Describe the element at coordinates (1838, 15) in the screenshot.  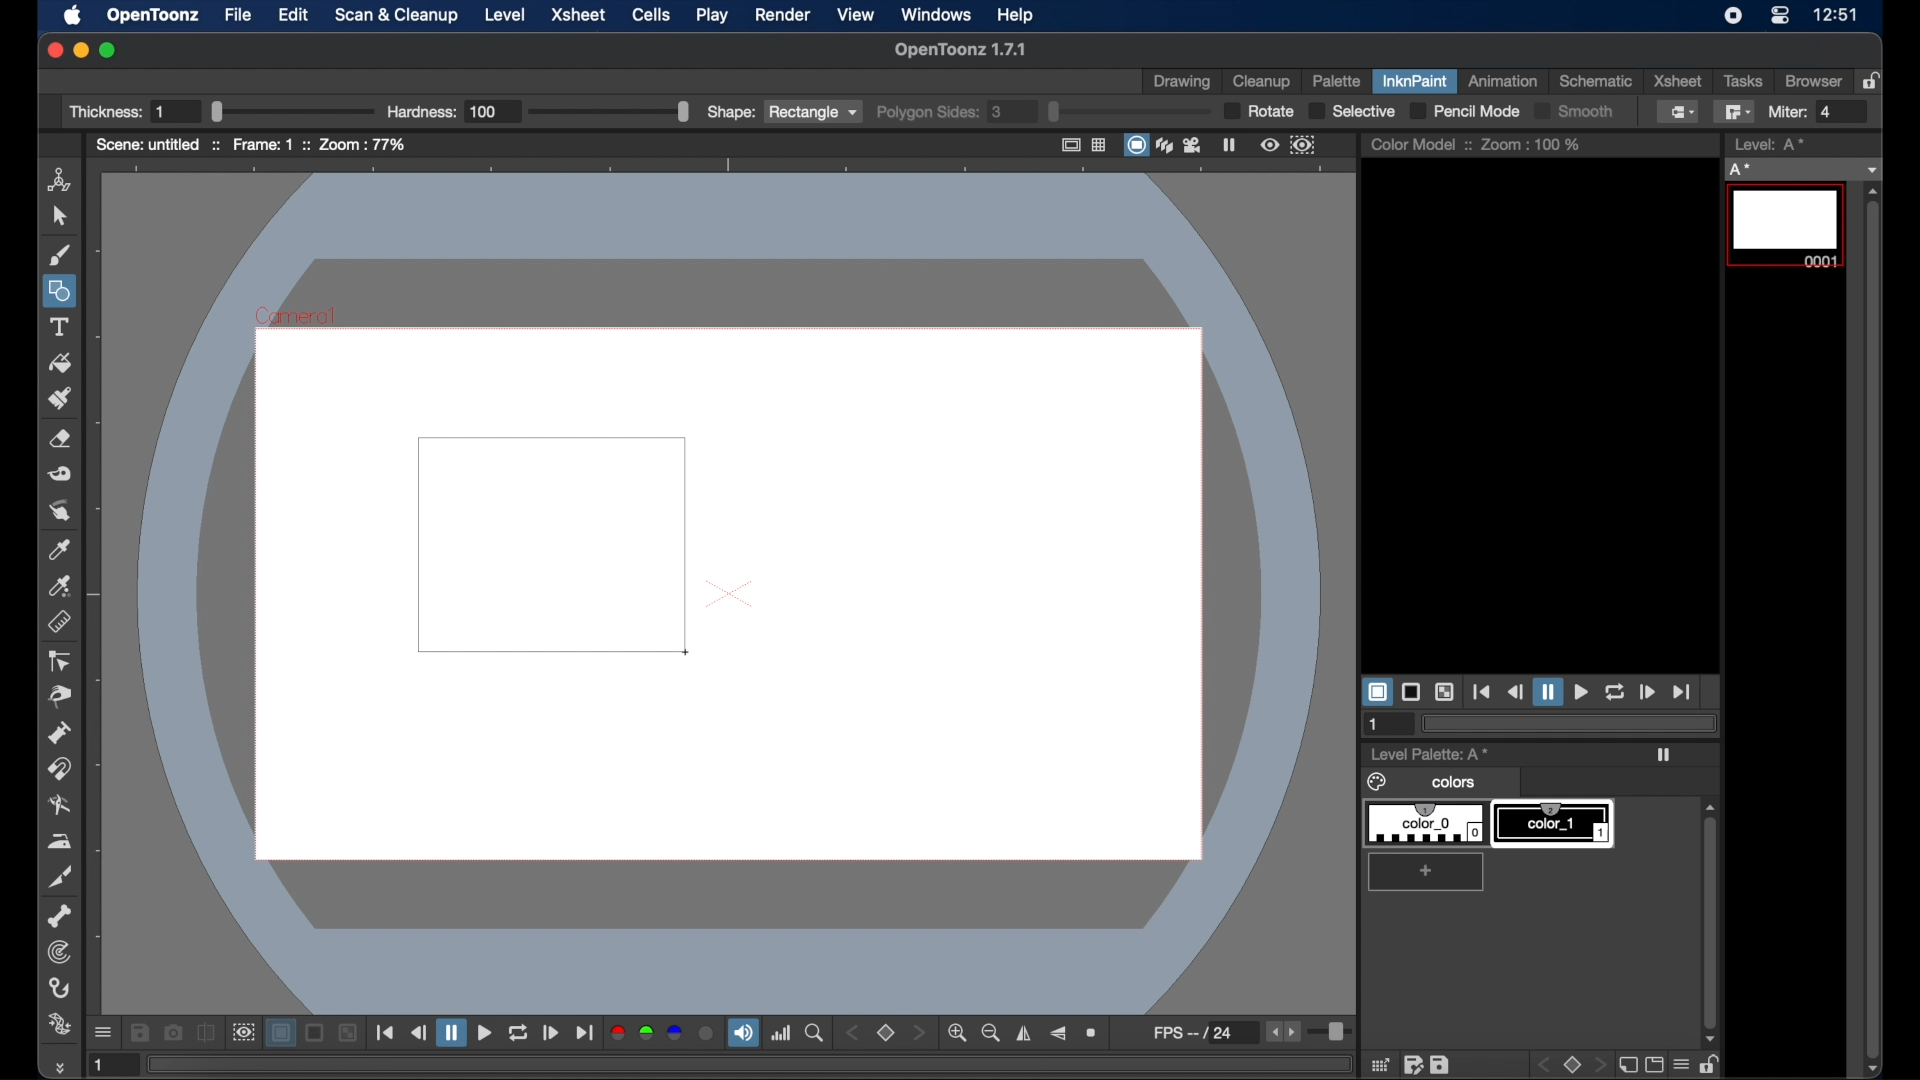
I see `12:51` at that location.